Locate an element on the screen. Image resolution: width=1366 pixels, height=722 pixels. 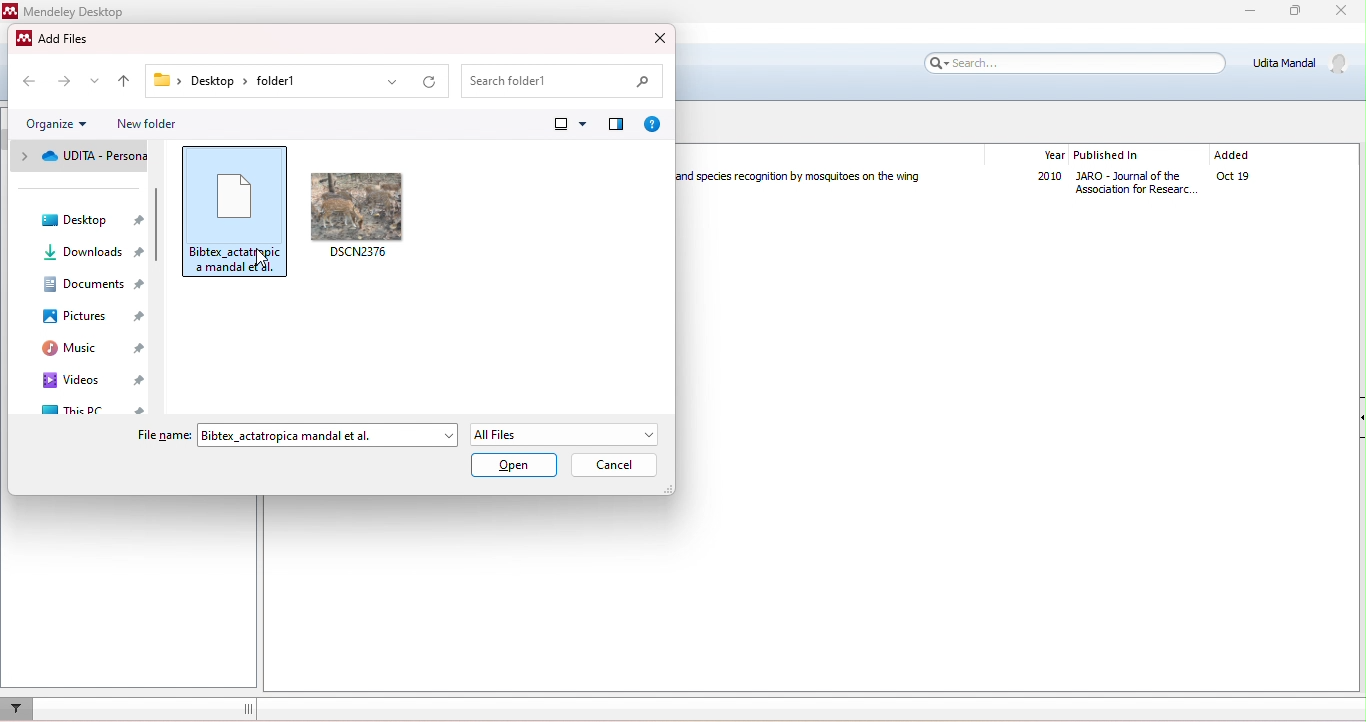
Desktop is located at coordinates (214, 82).